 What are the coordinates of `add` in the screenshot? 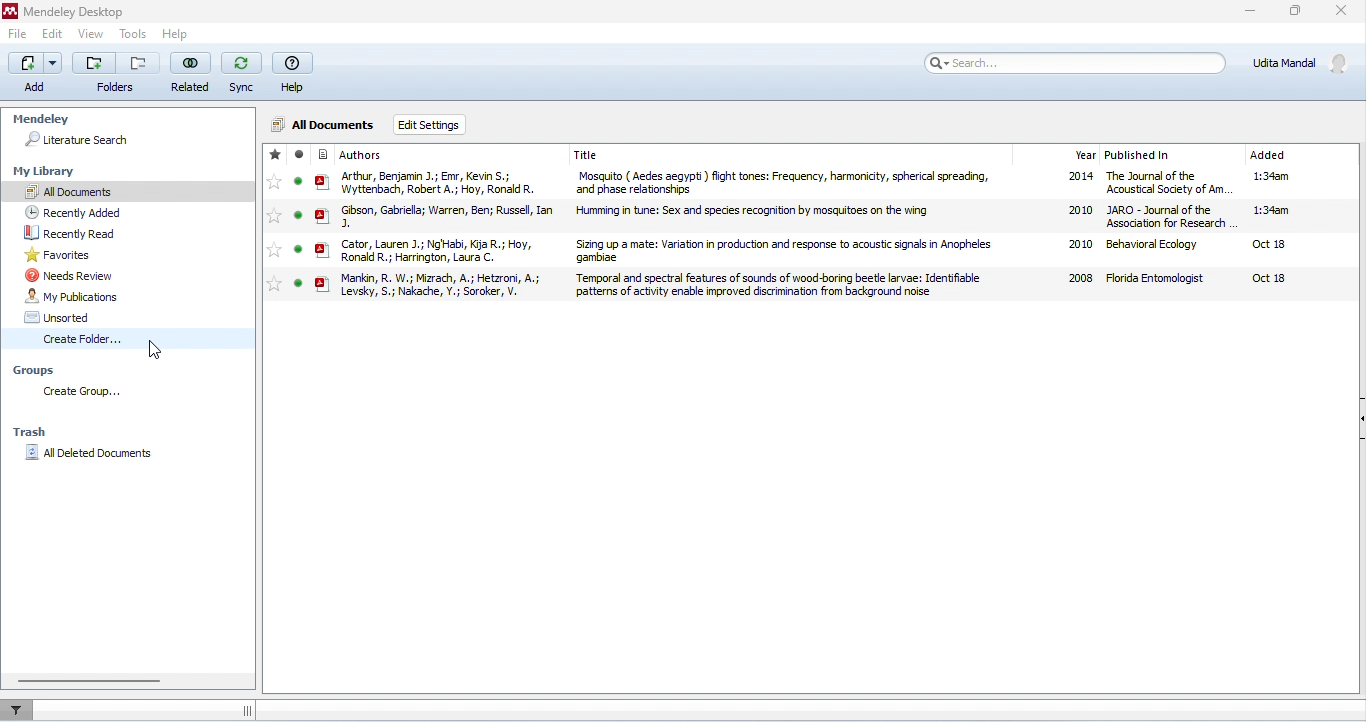 It's located at (94, 63).